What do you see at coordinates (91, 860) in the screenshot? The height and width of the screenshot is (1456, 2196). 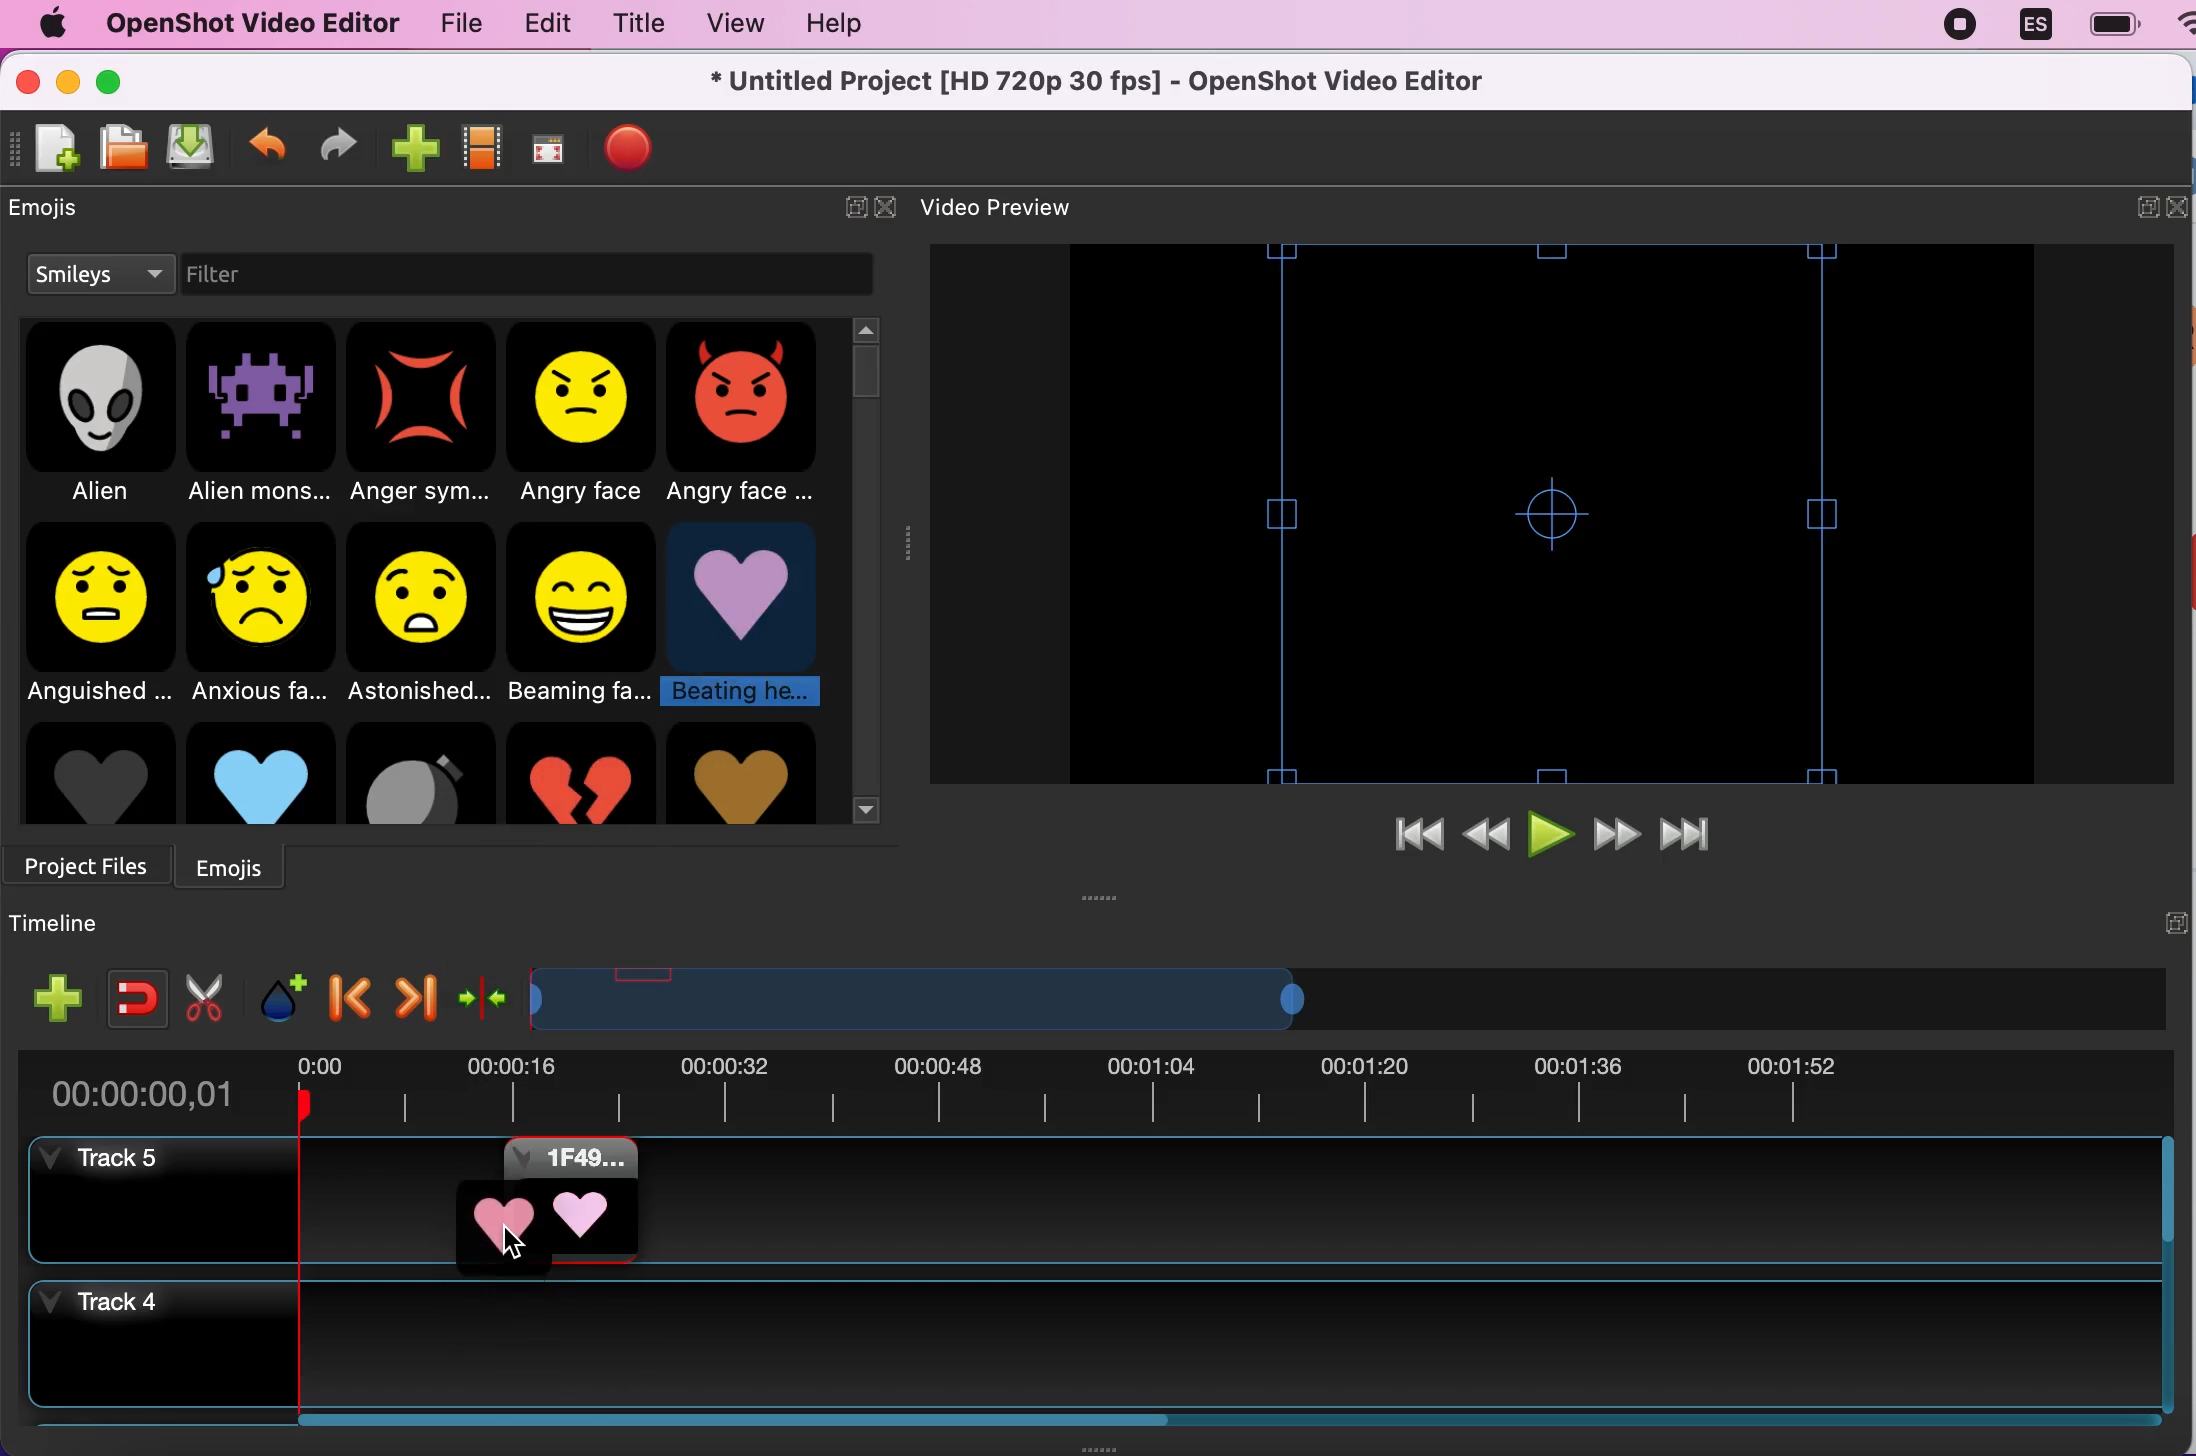 I see `project files` at bounding box center [91, 860].